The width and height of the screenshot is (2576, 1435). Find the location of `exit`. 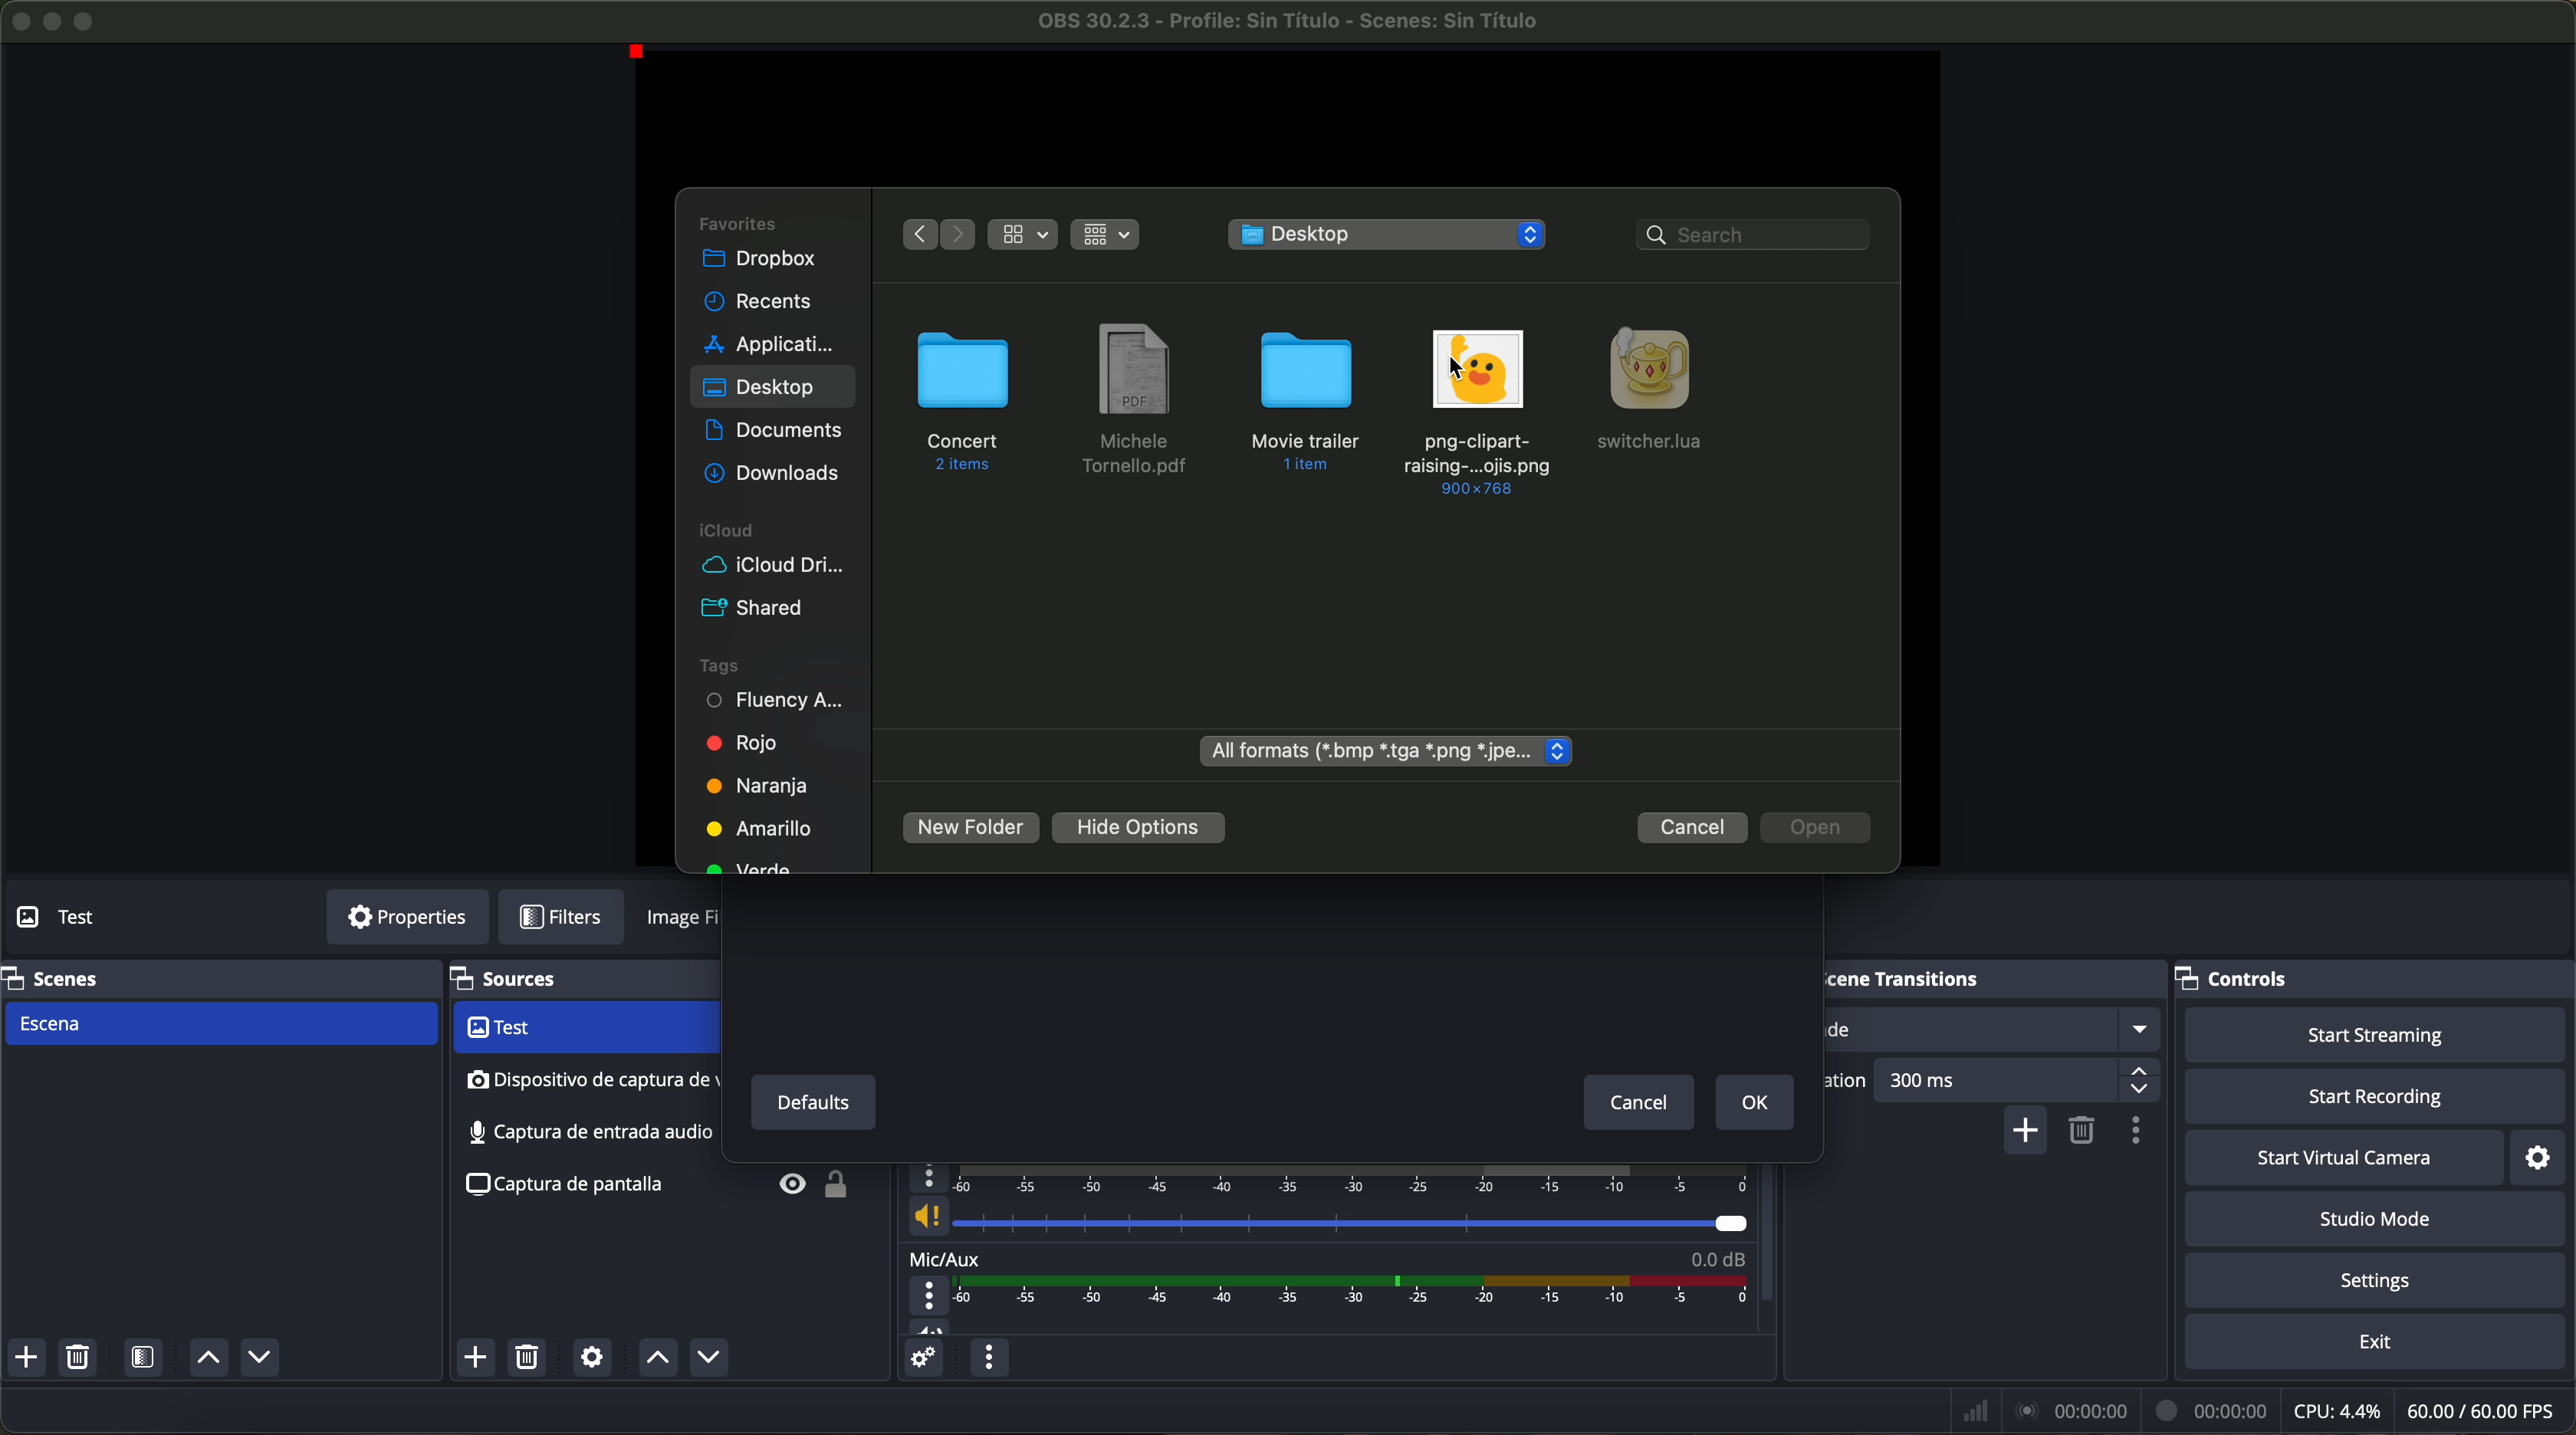

exit is located at coordinates (2378, 1344).